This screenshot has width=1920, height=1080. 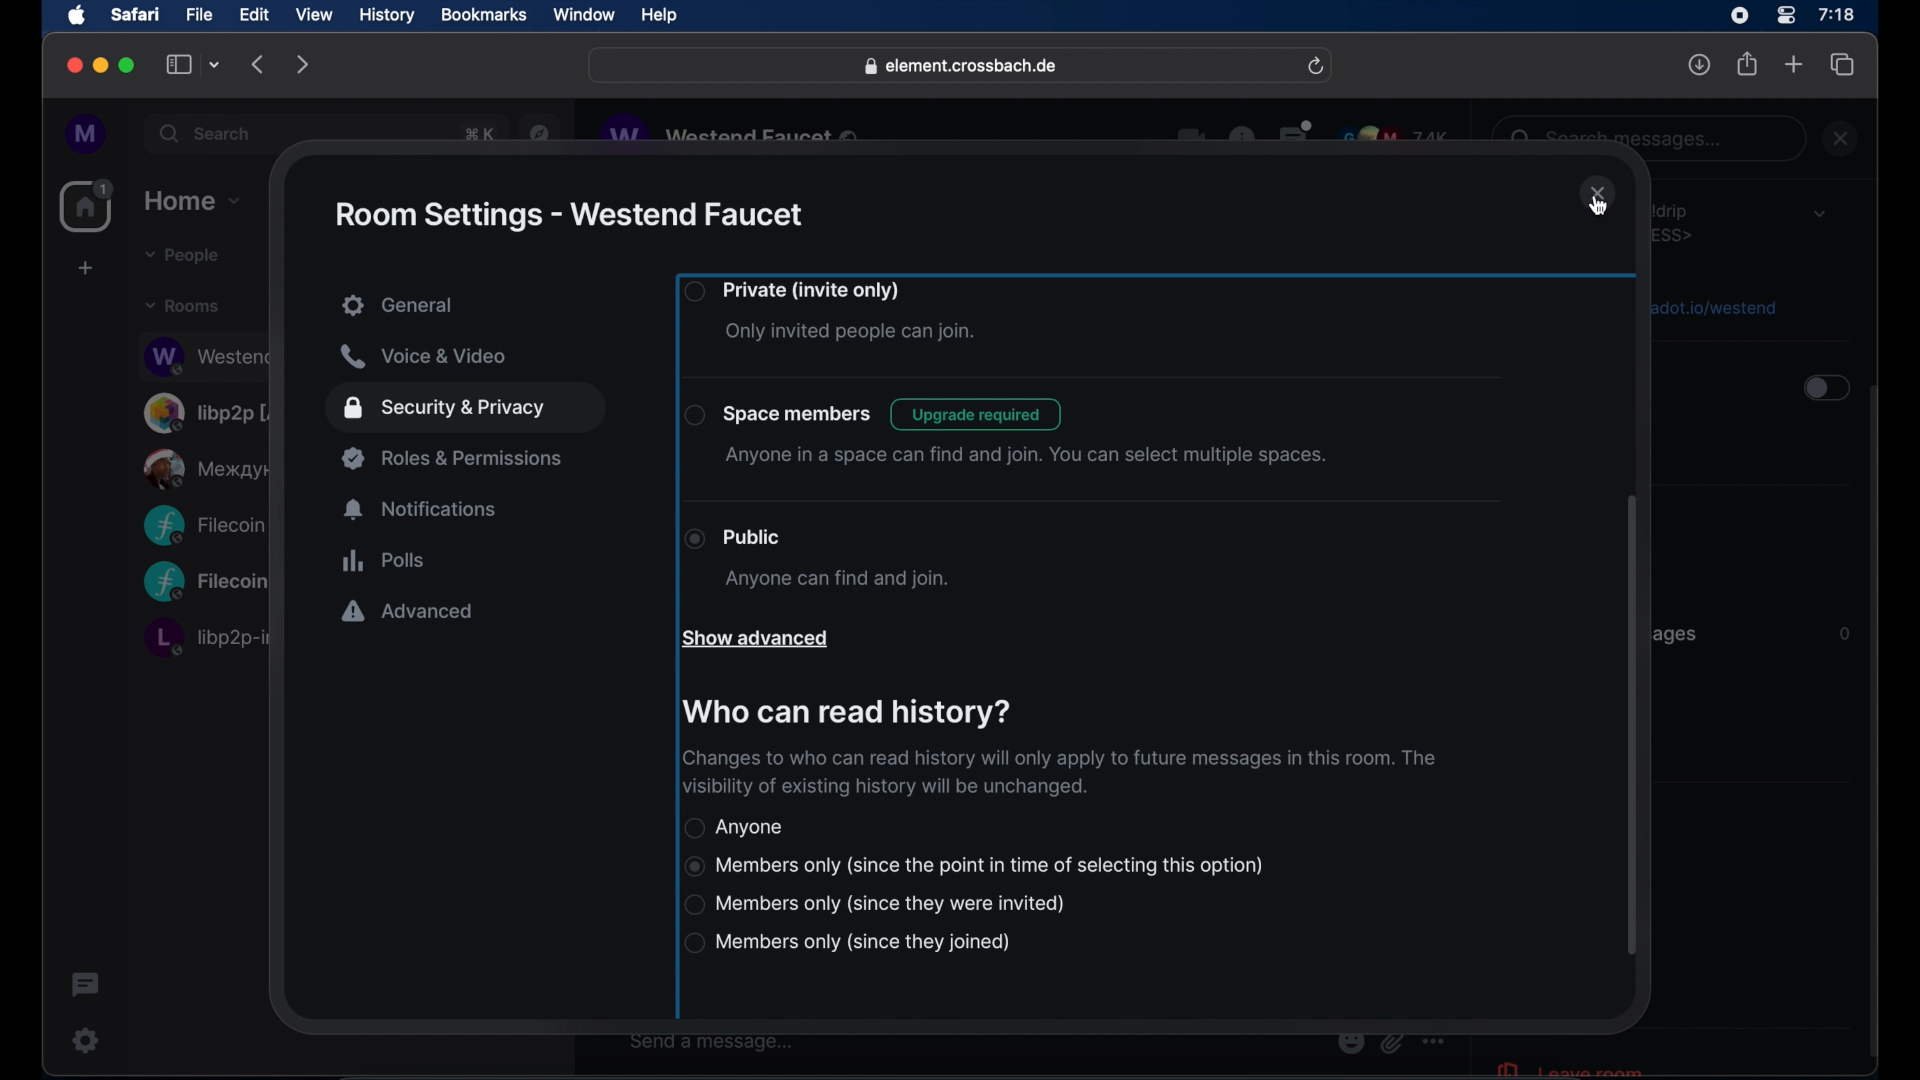 What do you see at coordinates (584, 15) in the screenshot?
I see `window` at bounding box center [584, 15].